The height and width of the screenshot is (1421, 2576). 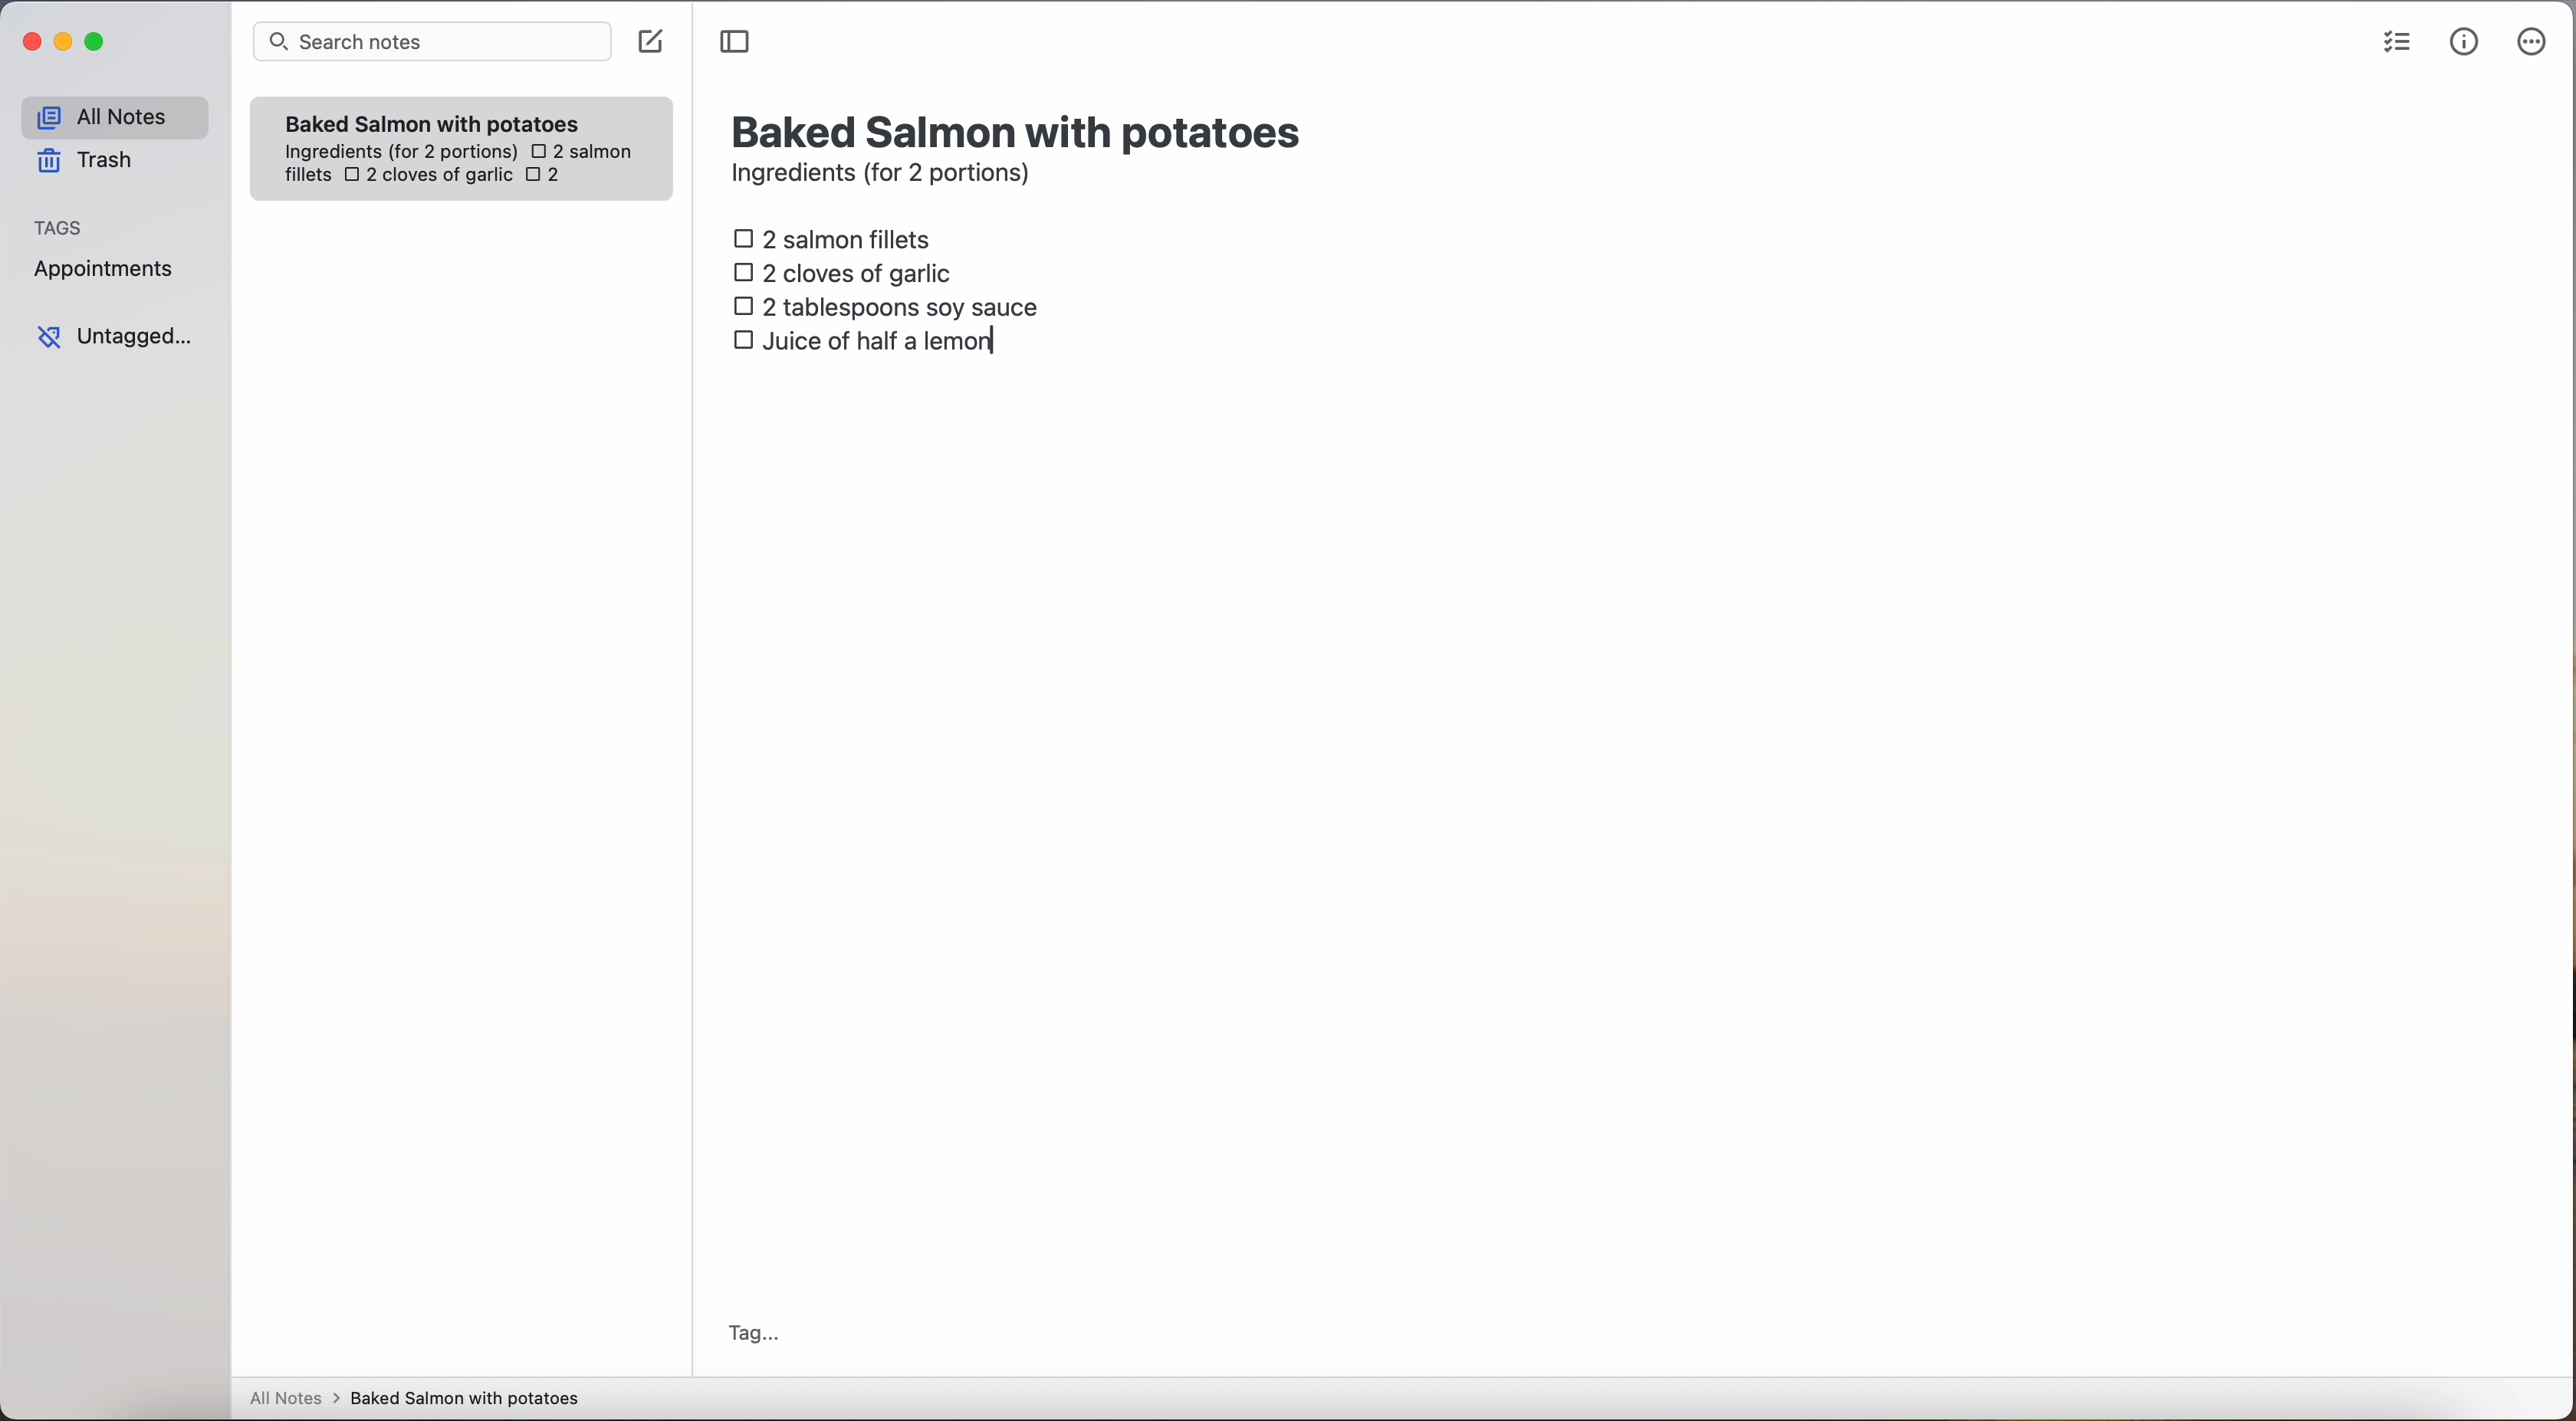 What do you see at coordinates (433, 119) in the screenshot?
I see `Baked Salmon with potatoes` at bounding box center [433, 119].